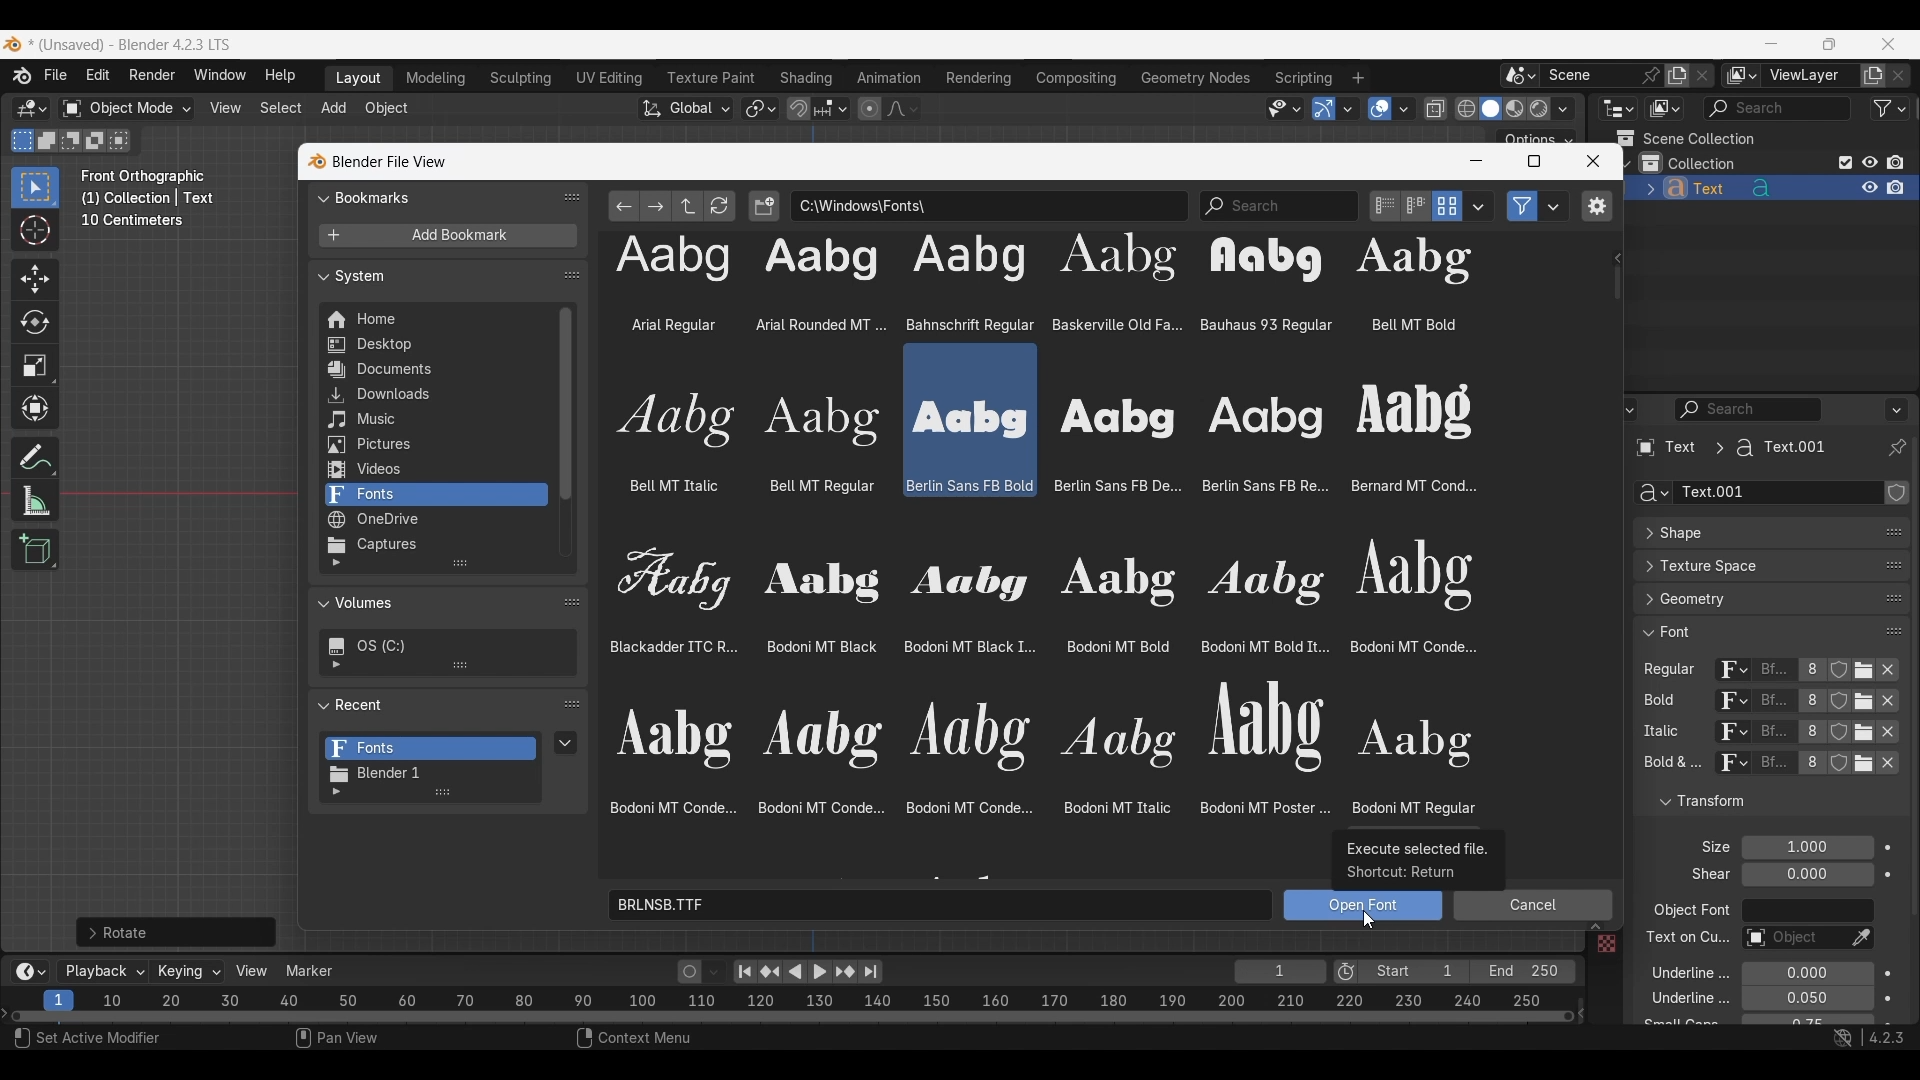 This screenshot has width=1920, height=1080. I want to click on , so click(1729, 734).